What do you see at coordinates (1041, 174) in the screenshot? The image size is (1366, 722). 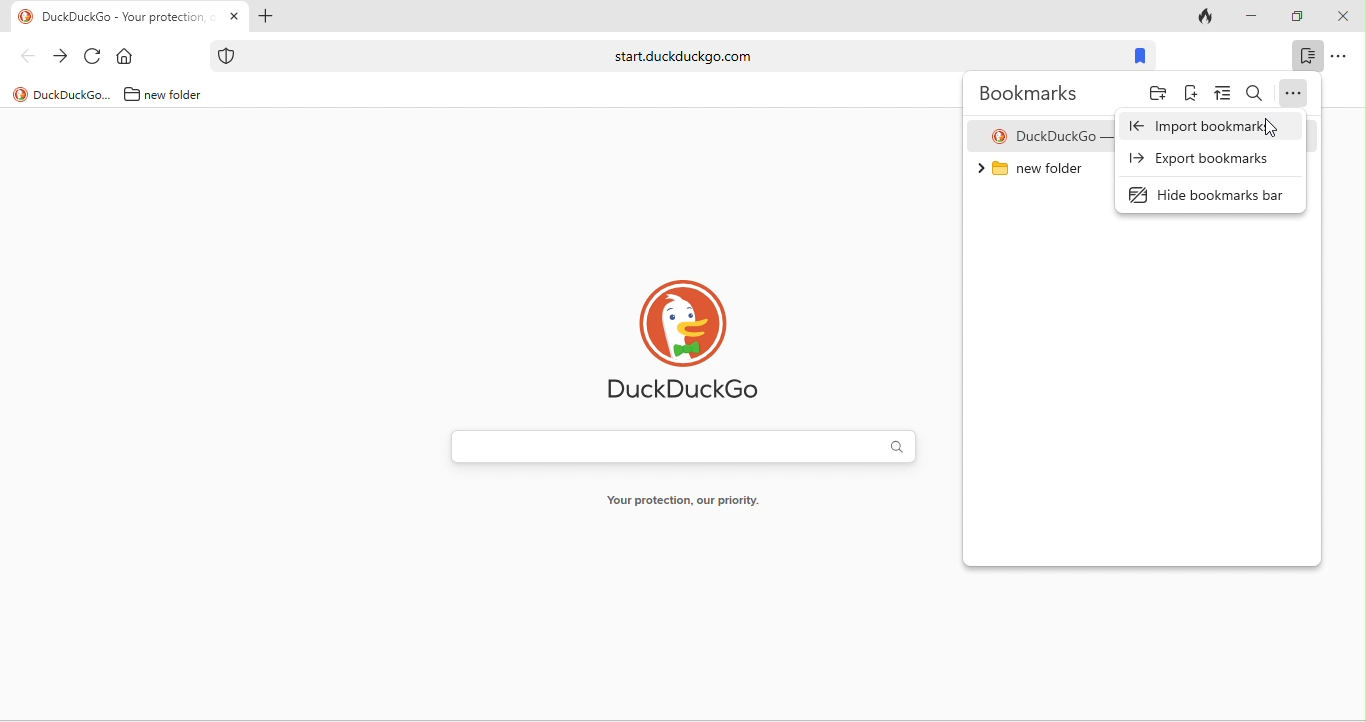 I see `new folder` at bounding box center [1041, 174].